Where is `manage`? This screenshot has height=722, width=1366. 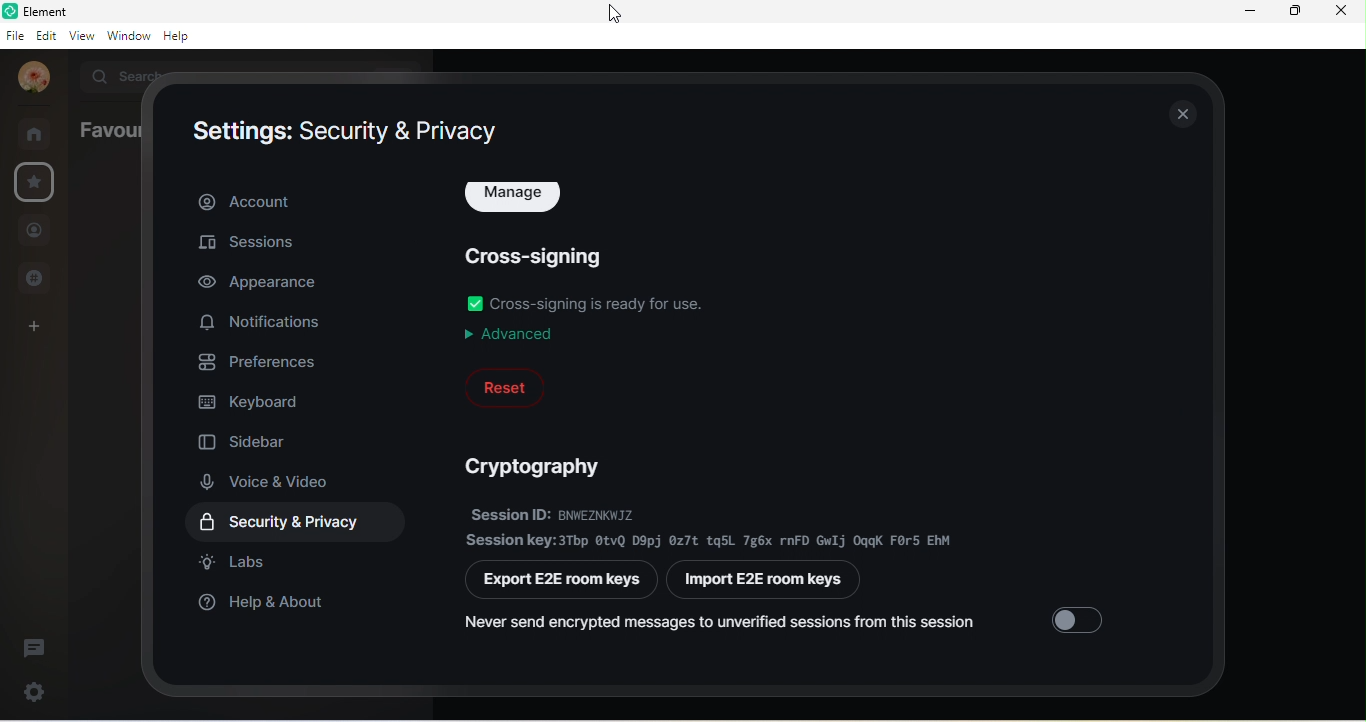
manage is located at coordinates (513, 196).